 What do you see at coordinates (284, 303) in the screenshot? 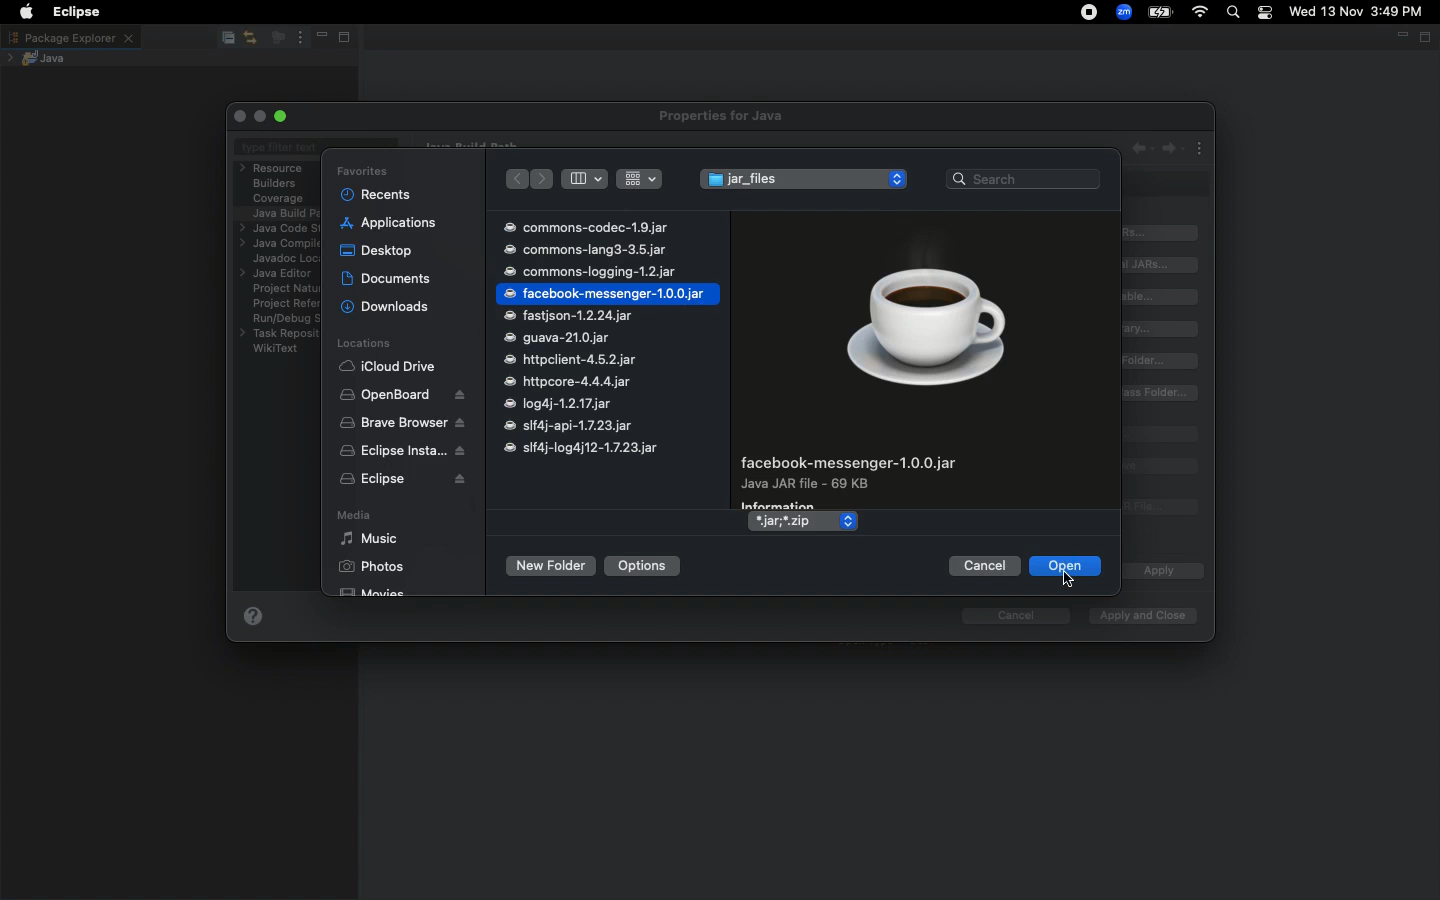
I see `Project references ` at bounding box center [284, 303].